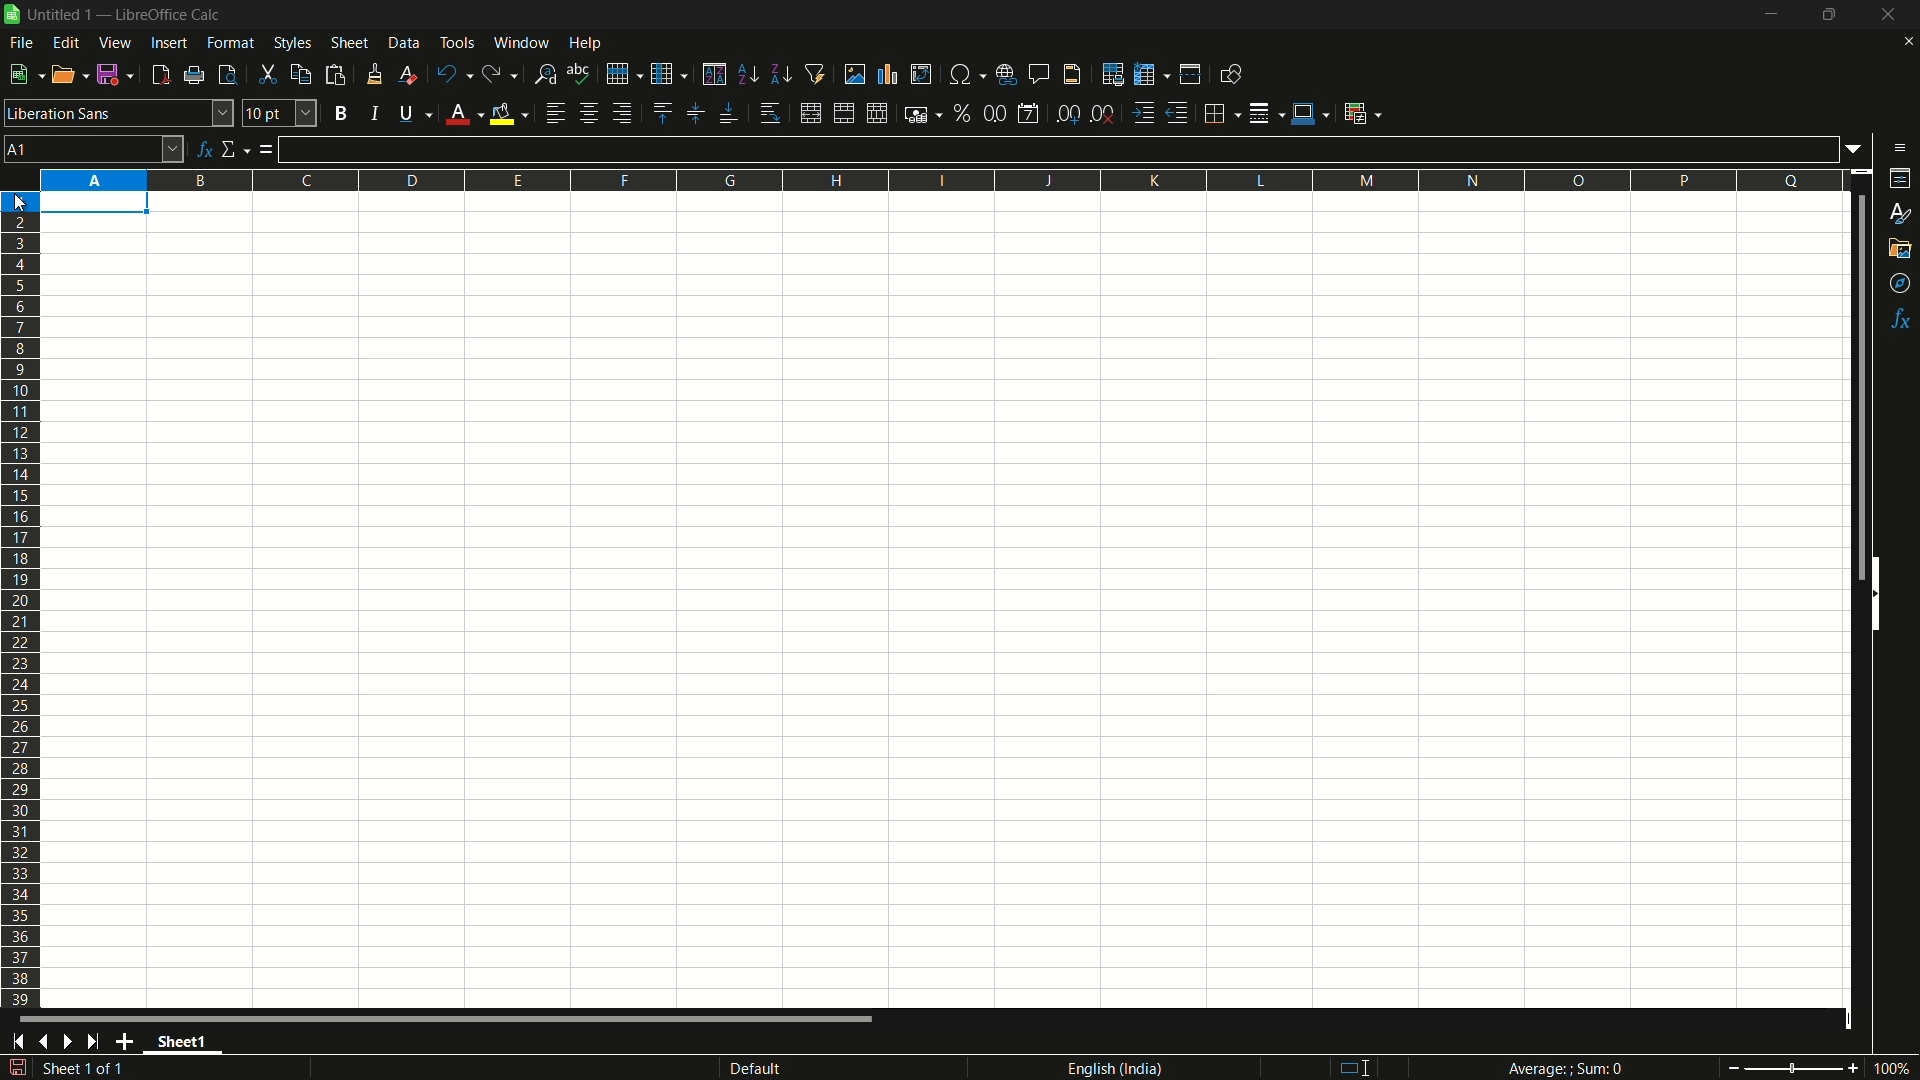 The height and width of the screenshot is (1080, 1920). What do you see at coordinates (923, 114) in the screenshot?
I see `format as currency` at bounding box center [923, 114].